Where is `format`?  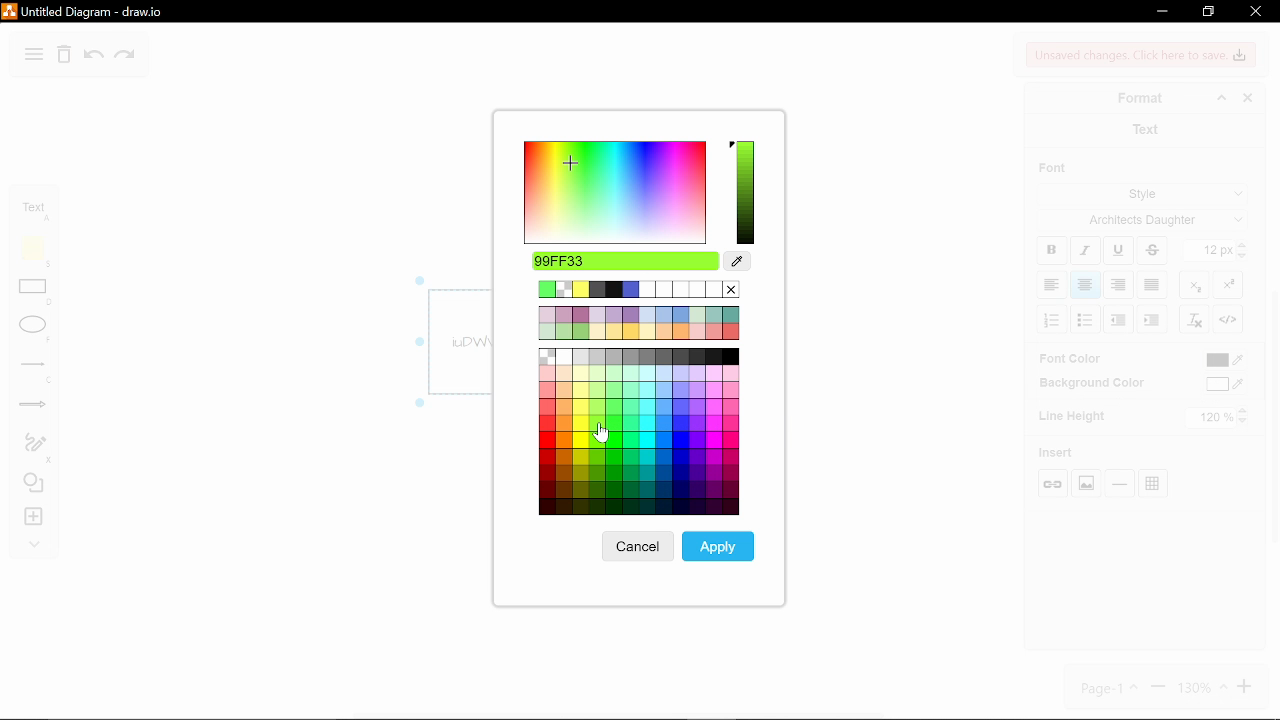
format is located at coordinates (1133, 98).